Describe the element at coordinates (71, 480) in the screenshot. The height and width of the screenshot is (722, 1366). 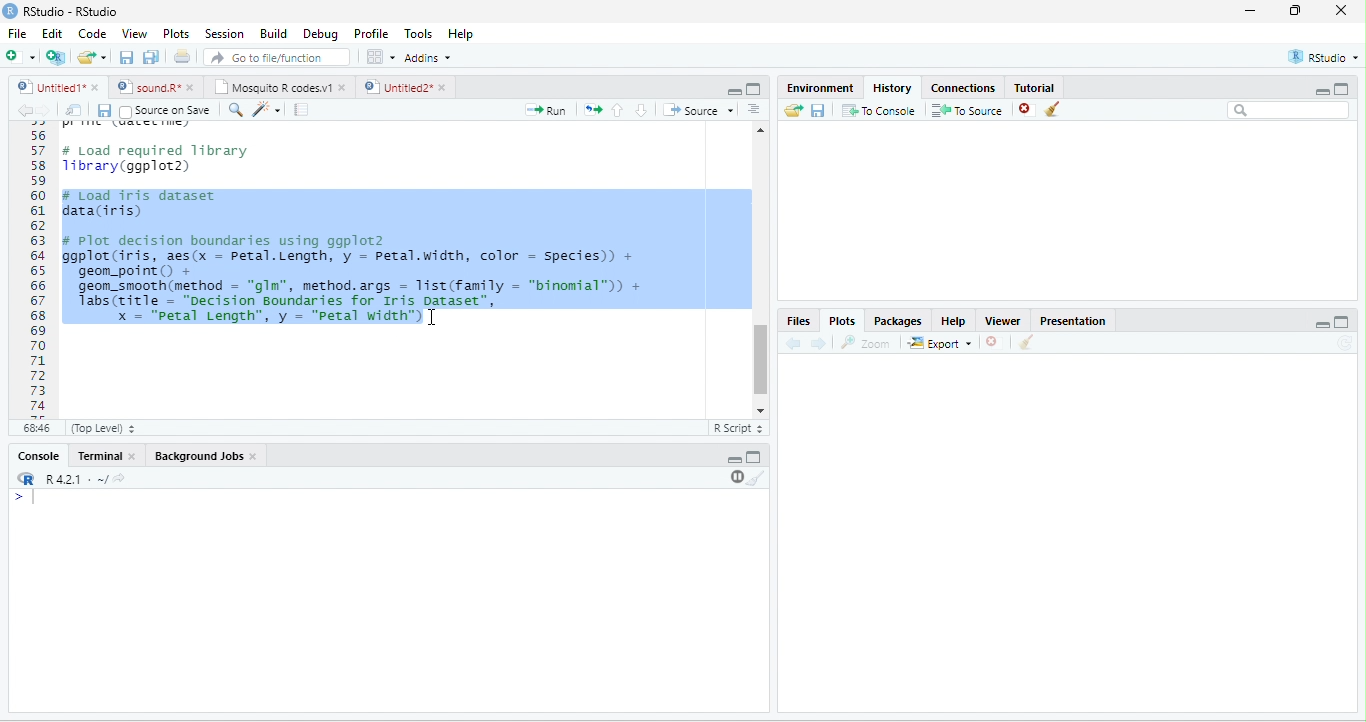
I see `R.4.2.1 .~/` at that location.